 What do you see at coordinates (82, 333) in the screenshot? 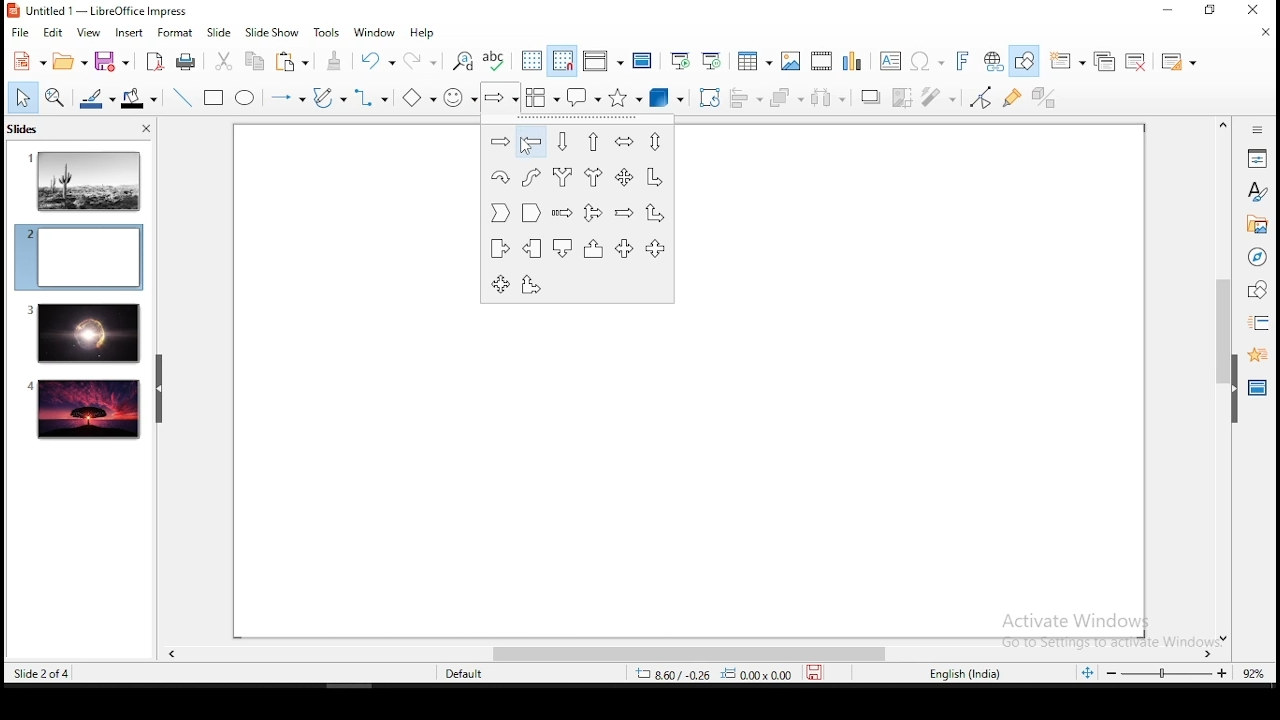
I see `slide` at bounding box center [82, 333].